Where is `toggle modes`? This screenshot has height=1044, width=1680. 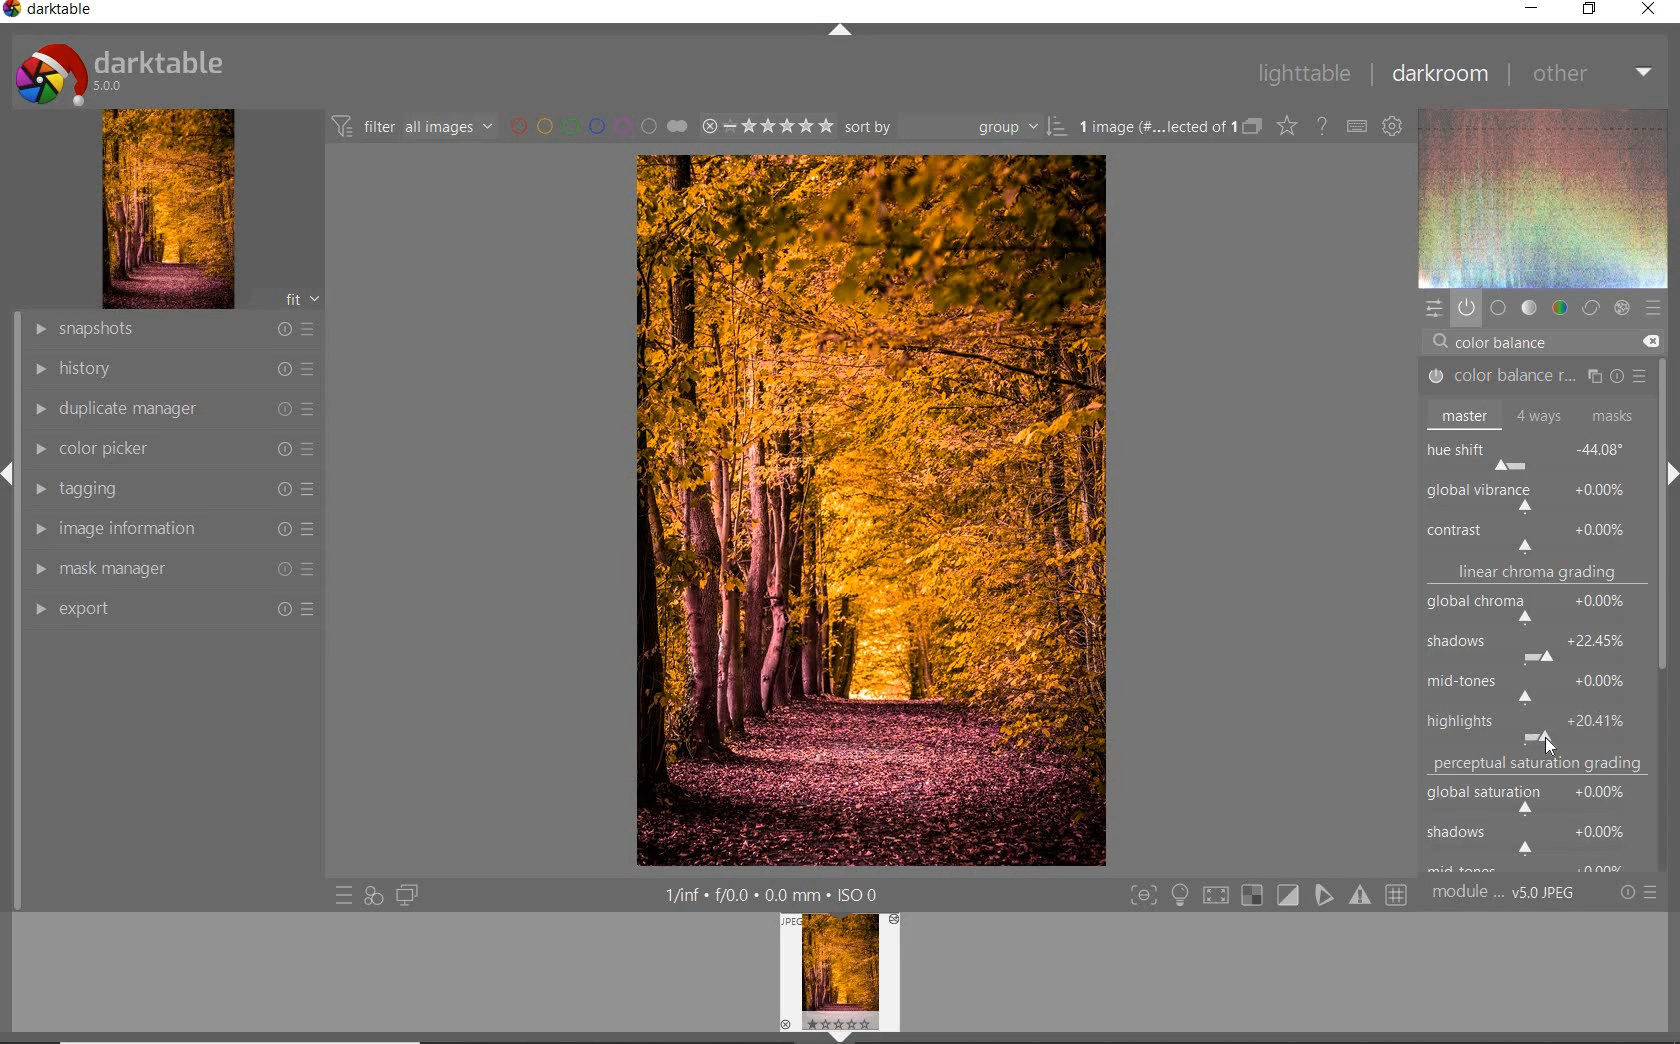 toggle modes is located at coordinates (1264, 895).